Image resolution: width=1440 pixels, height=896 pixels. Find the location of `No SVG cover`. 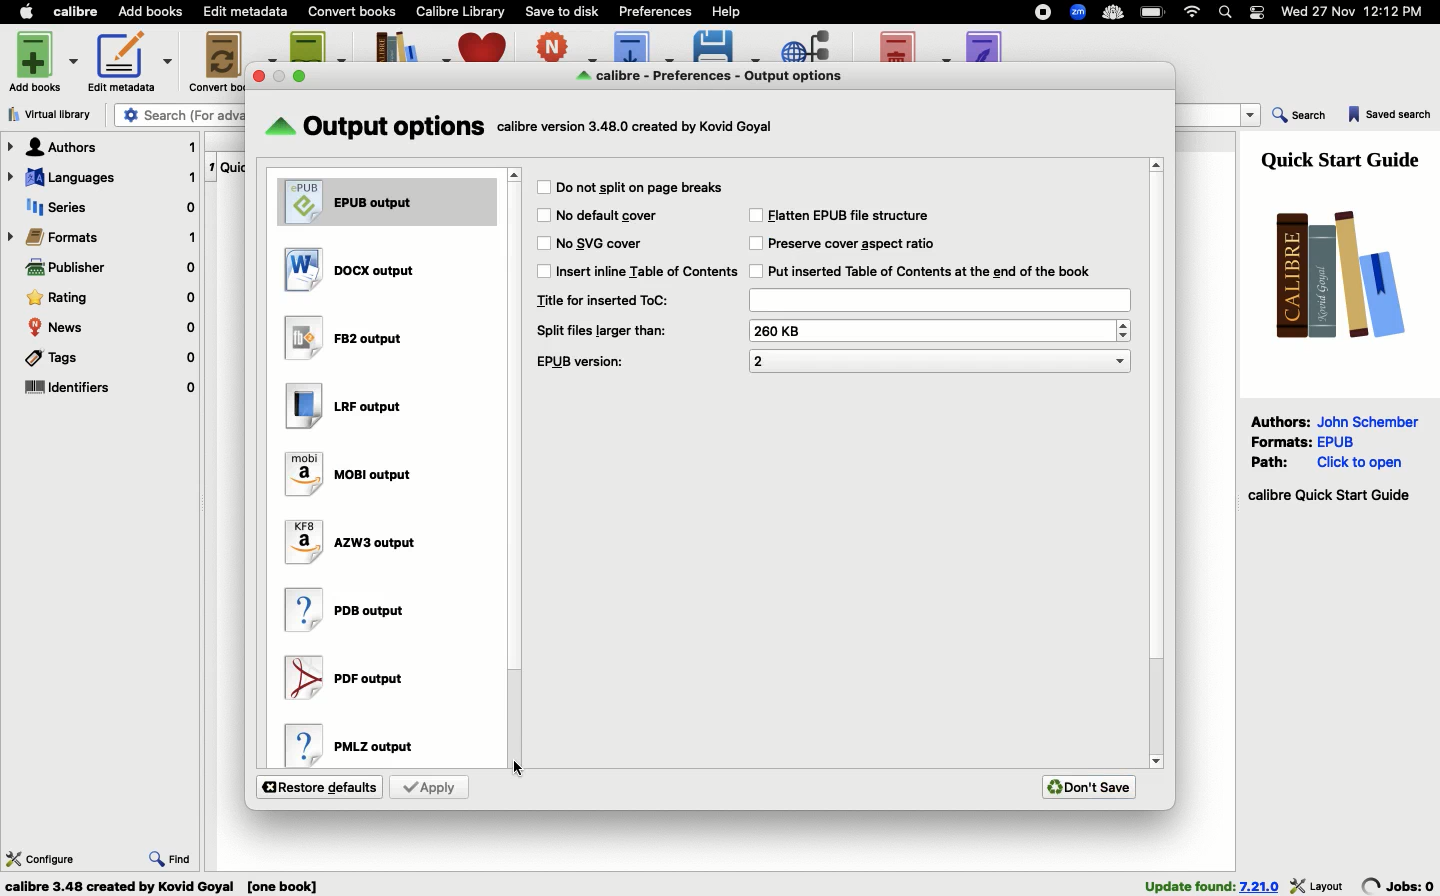

No SVG cover is located at coordinates (603, 241).